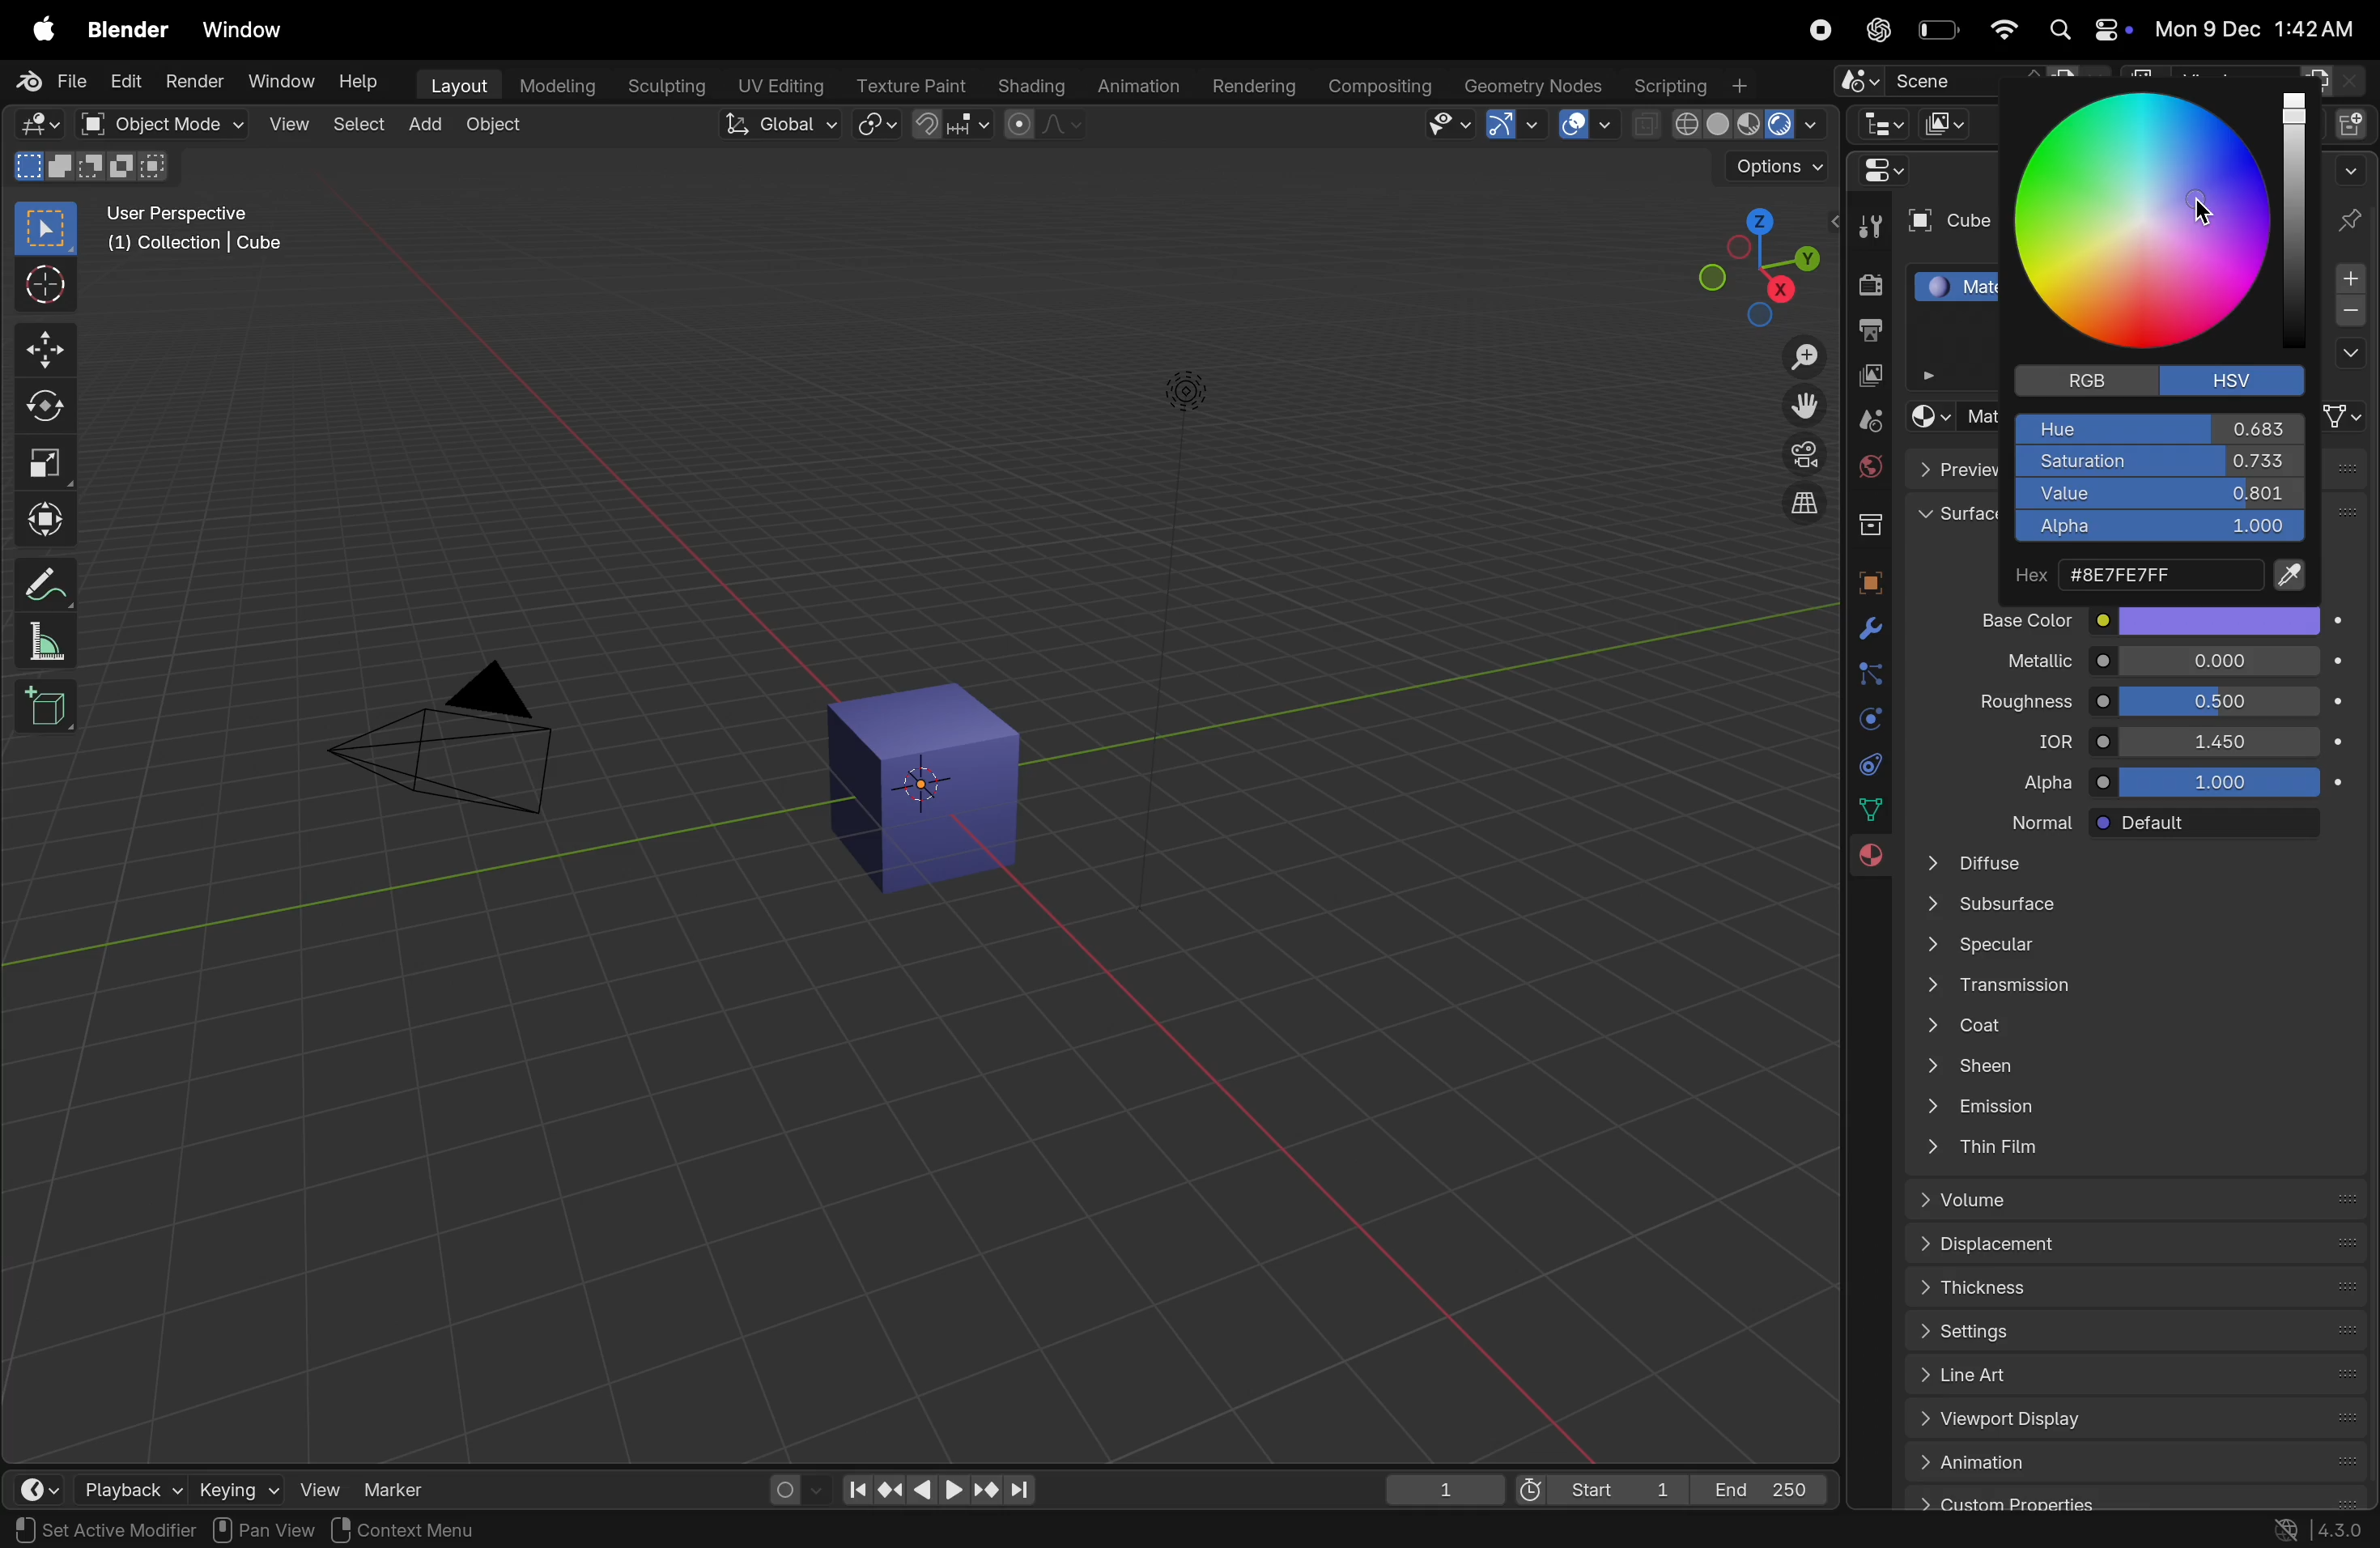 The image size is (2380, 1548). Describe the element at coordinates (2126, 1374) in the screenshot. I see `line art` at that location.